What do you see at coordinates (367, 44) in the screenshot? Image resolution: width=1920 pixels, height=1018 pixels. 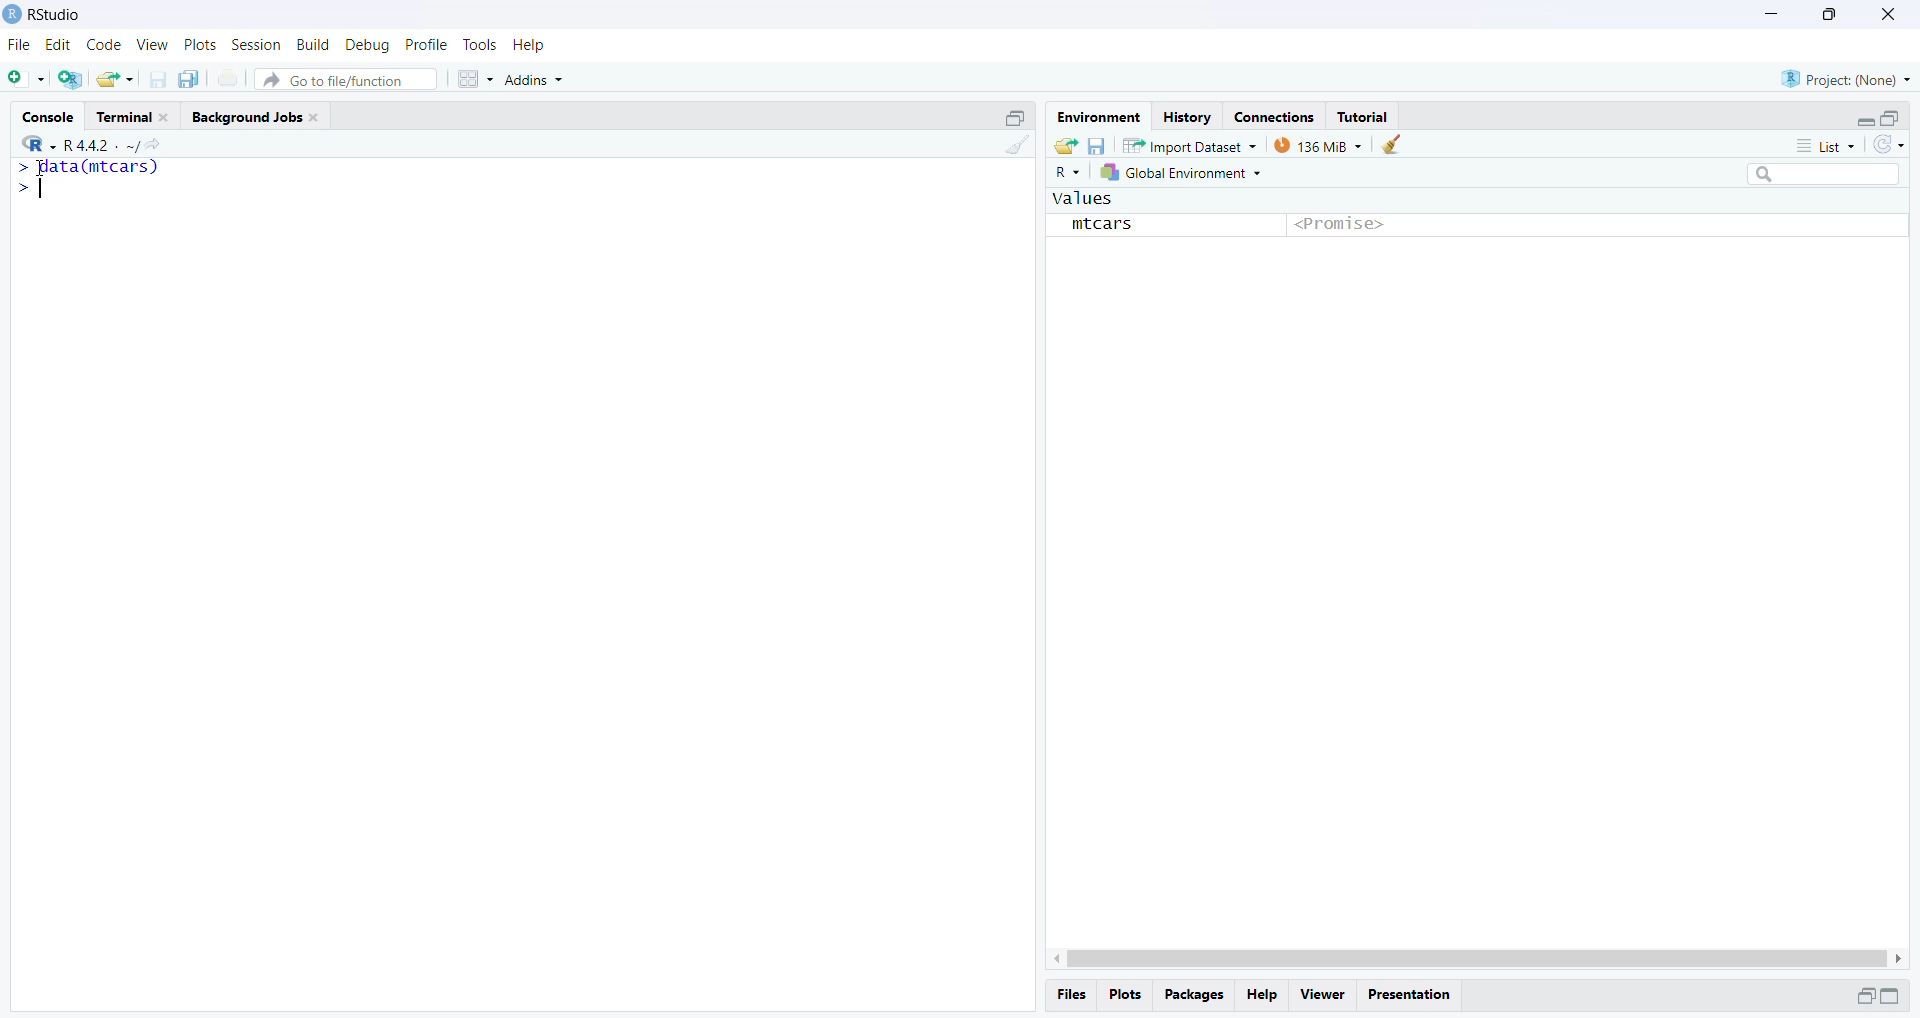 I see `Debug` at bounding box center [367, 44].